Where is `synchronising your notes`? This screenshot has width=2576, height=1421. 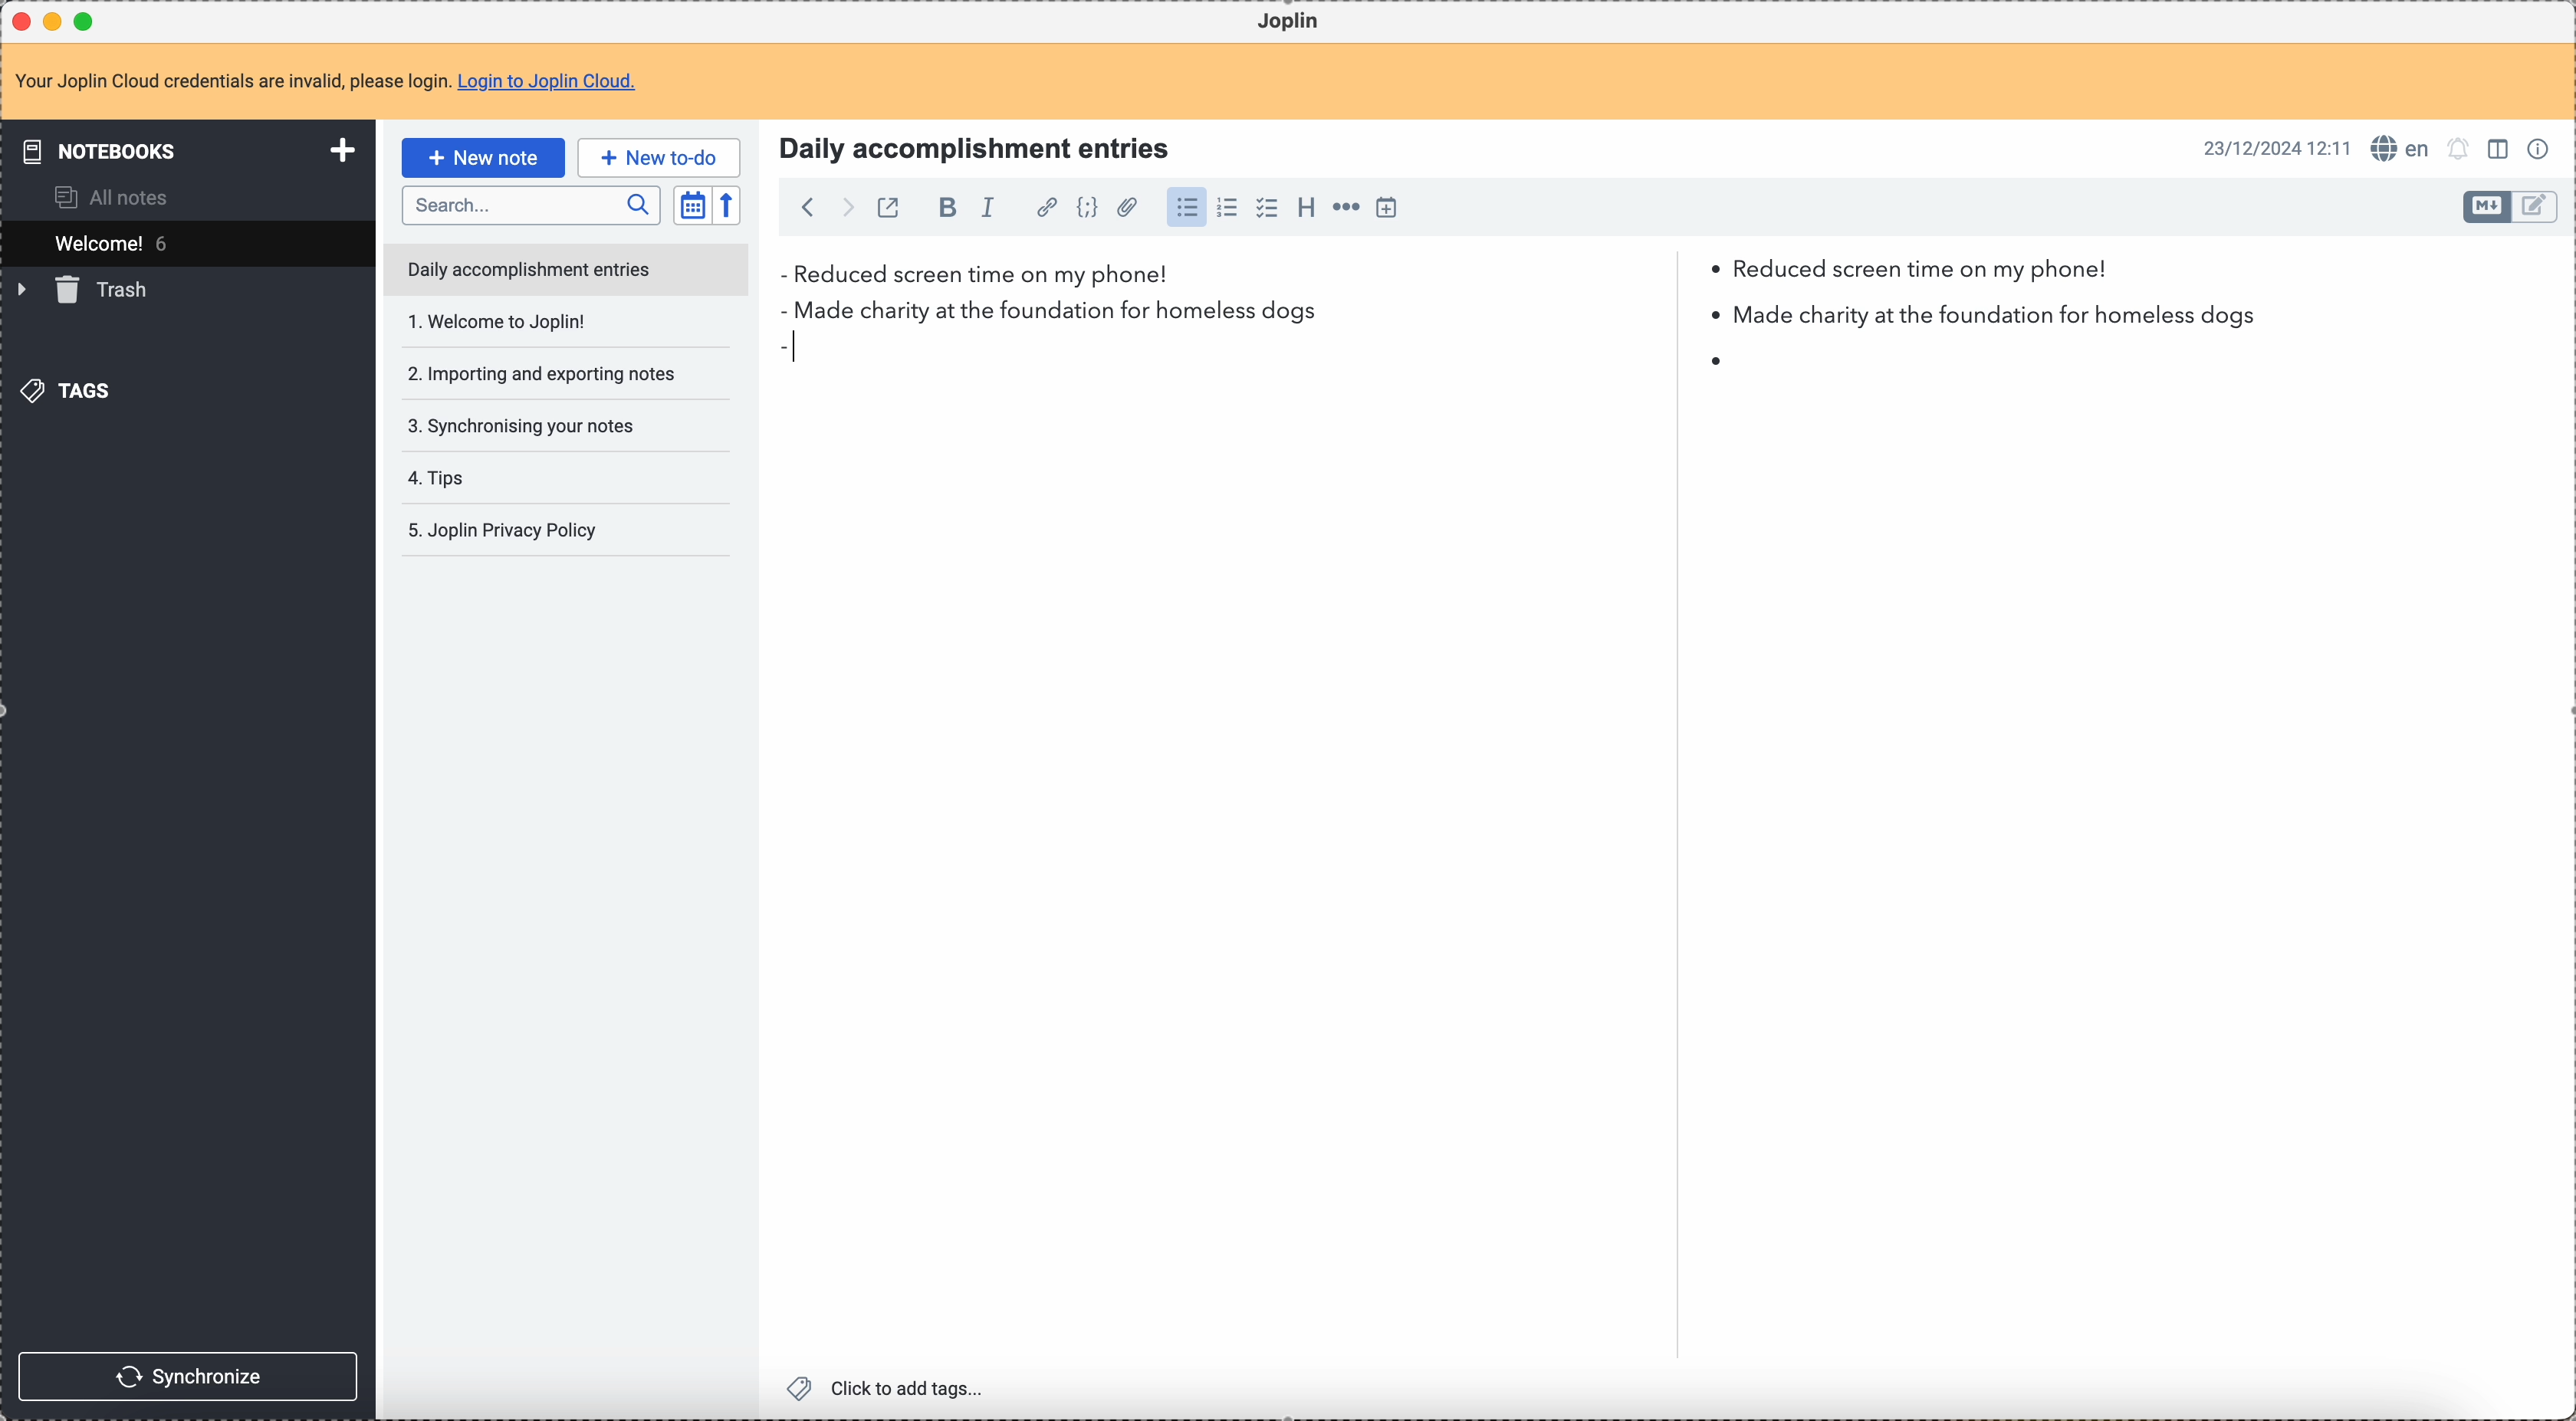
synchronising your notes is located at coordinates (531, 374).